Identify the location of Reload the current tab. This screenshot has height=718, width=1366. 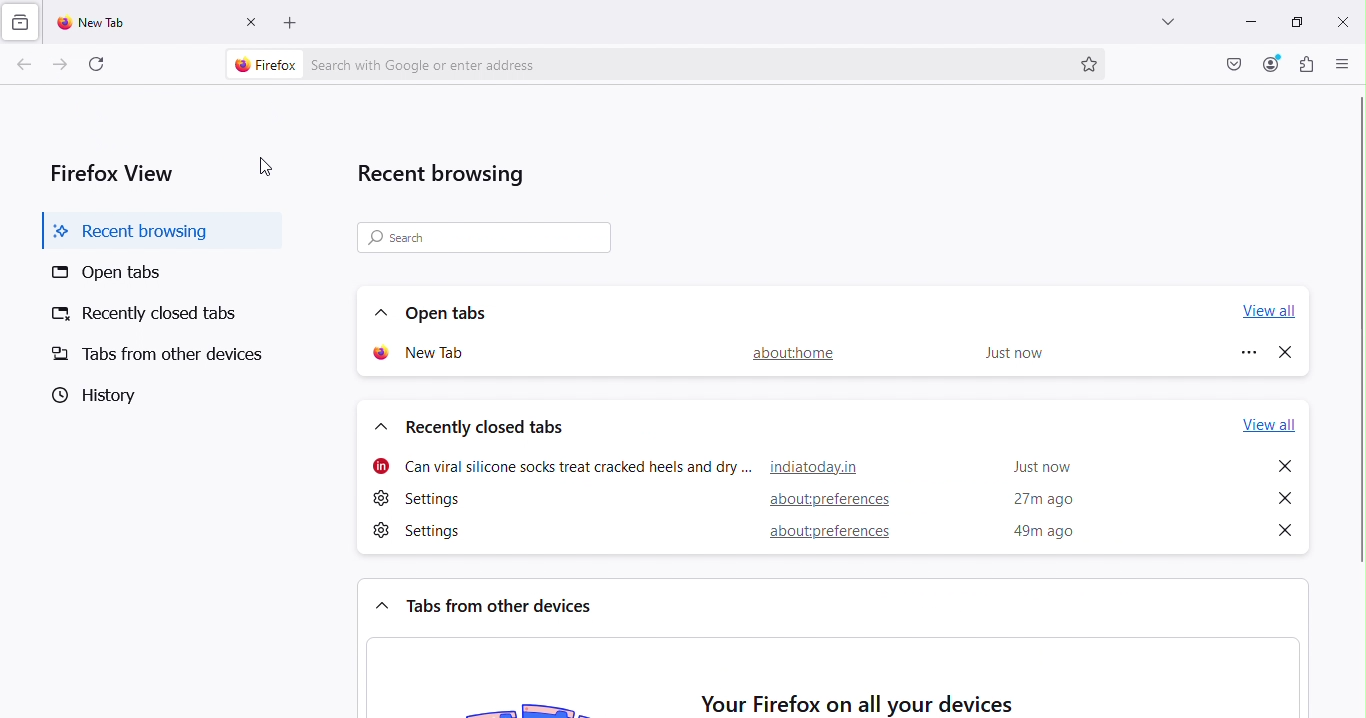
(101, 64).